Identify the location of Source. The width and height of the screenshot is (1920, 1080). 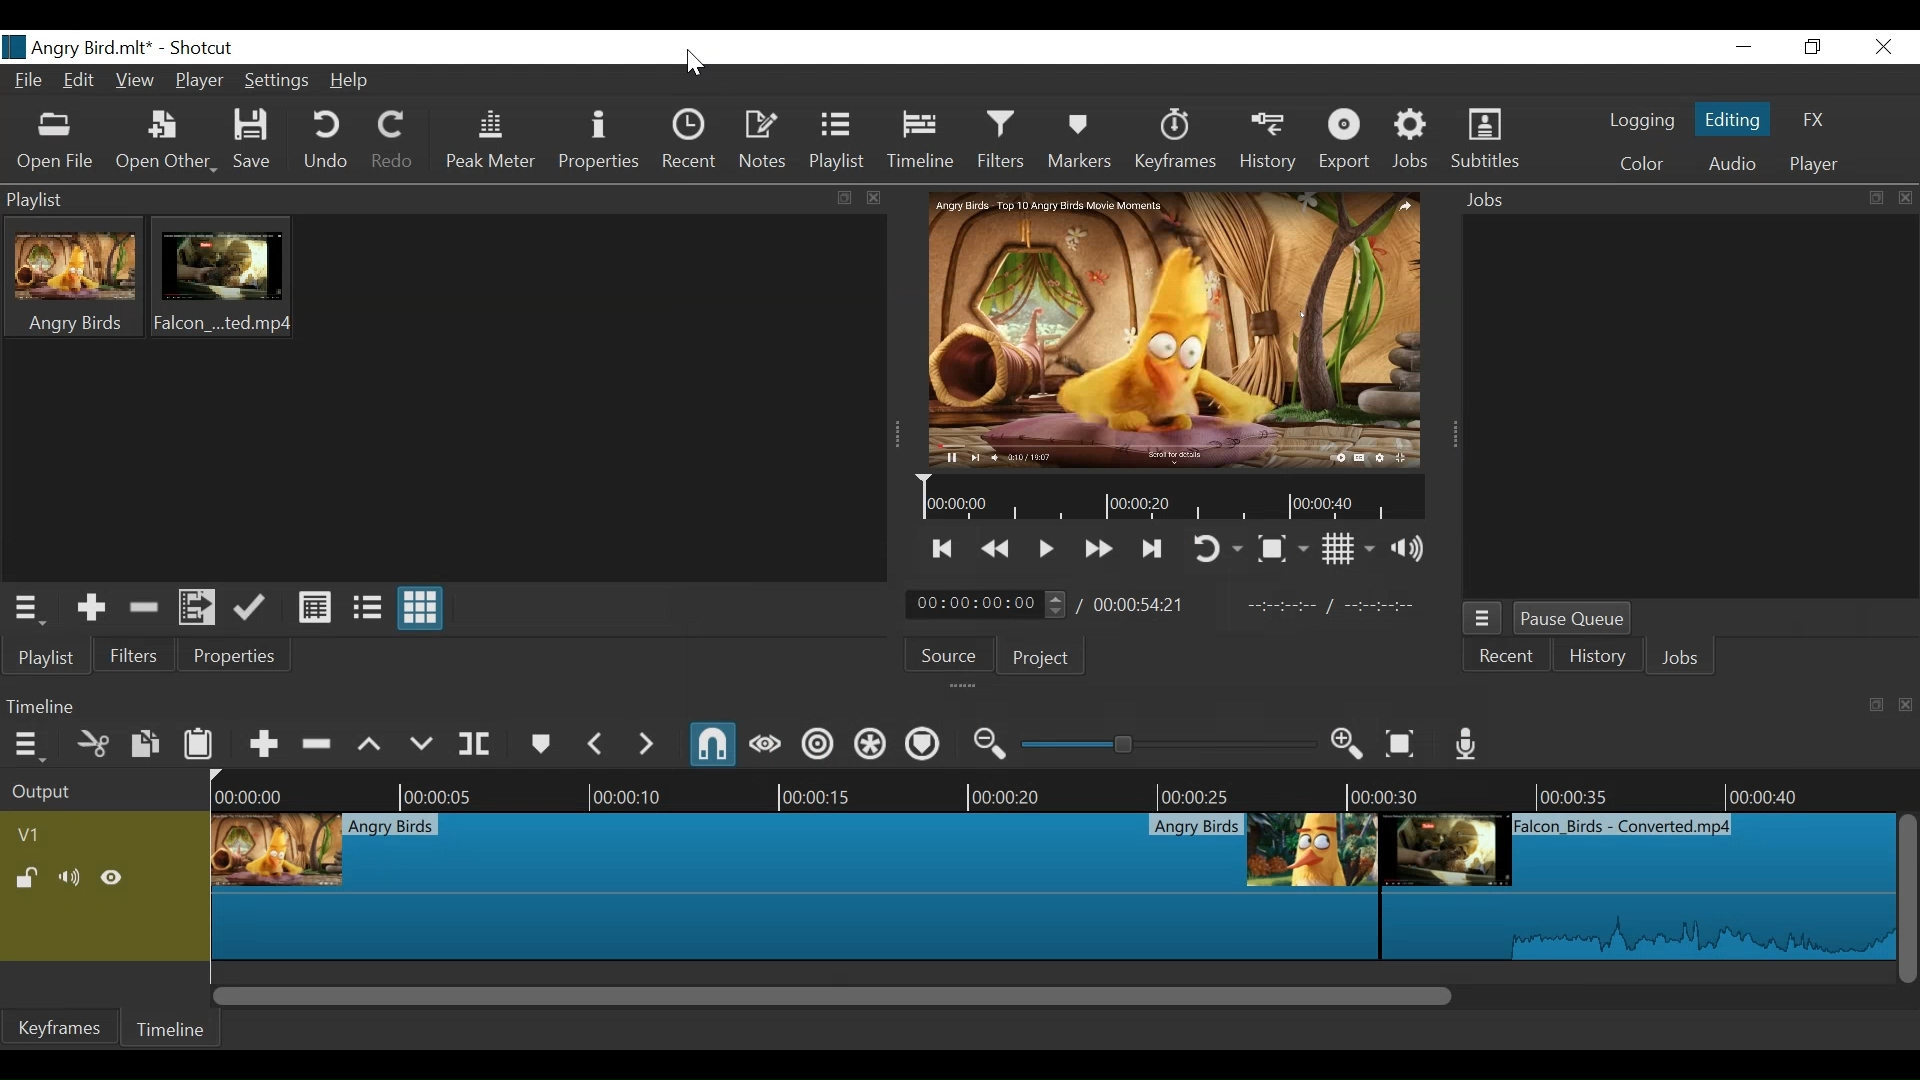
(949, 653).